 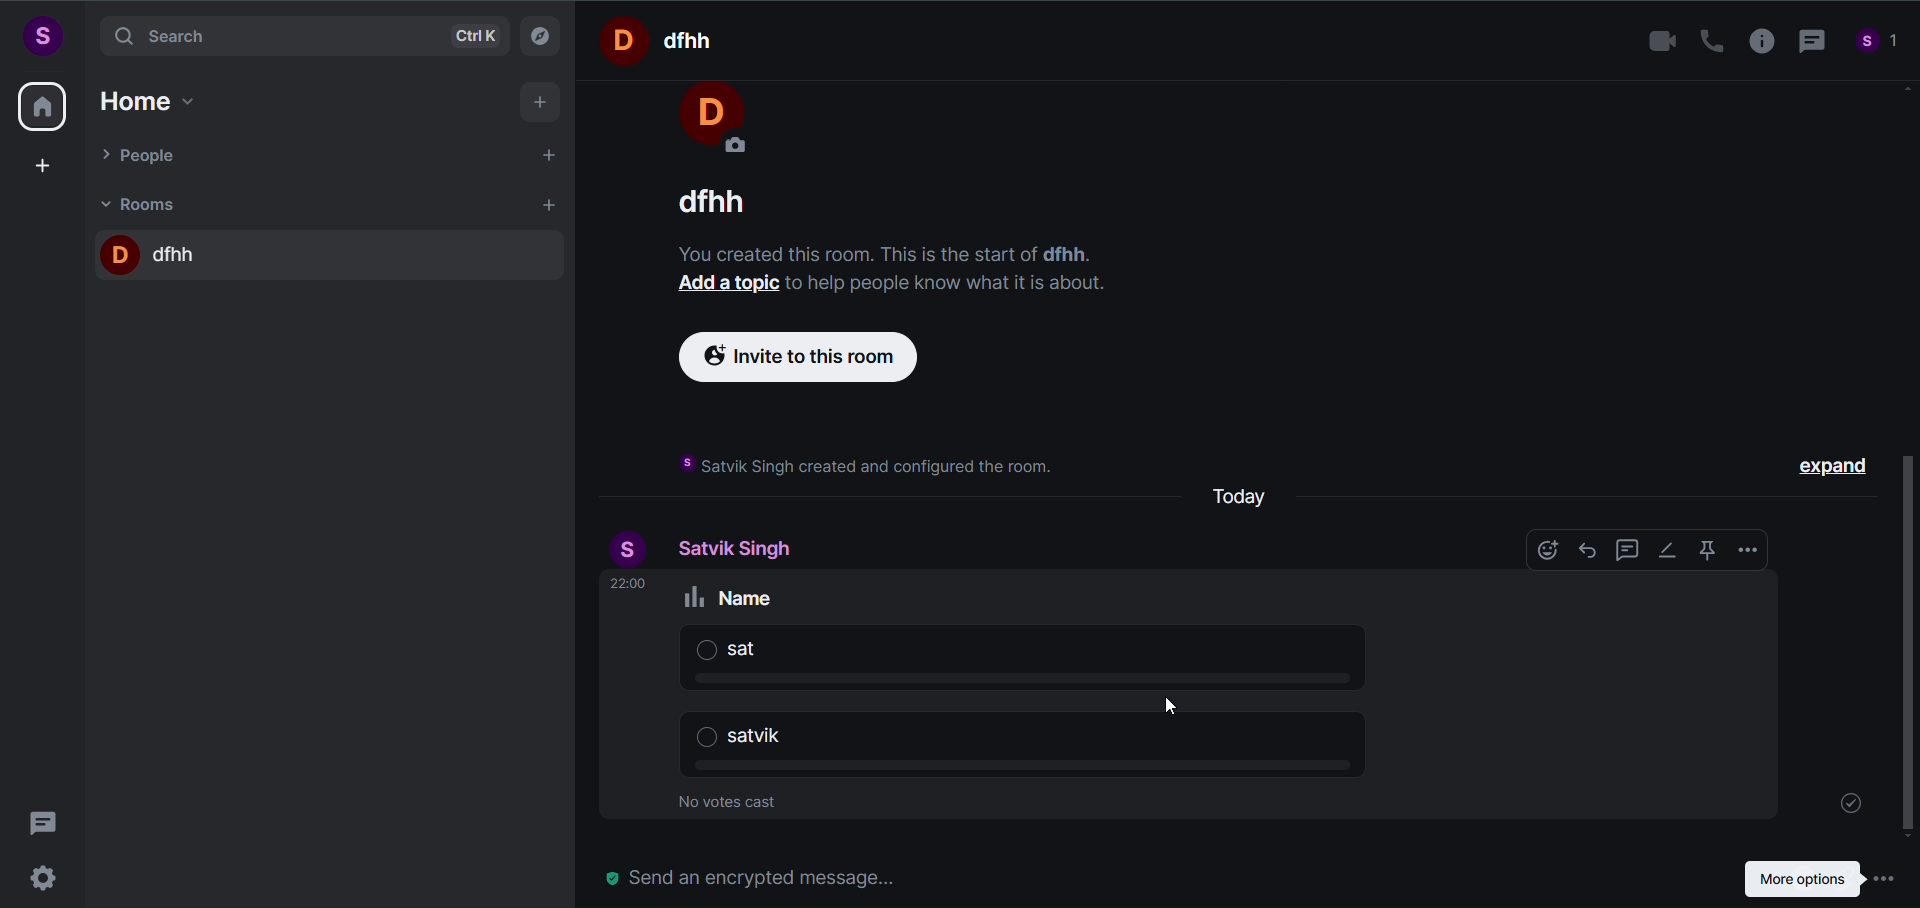 What do you see at coordinates (1622, 552) in the screenshot?
I see `reply in thread` at bounding box center [1622, 552].